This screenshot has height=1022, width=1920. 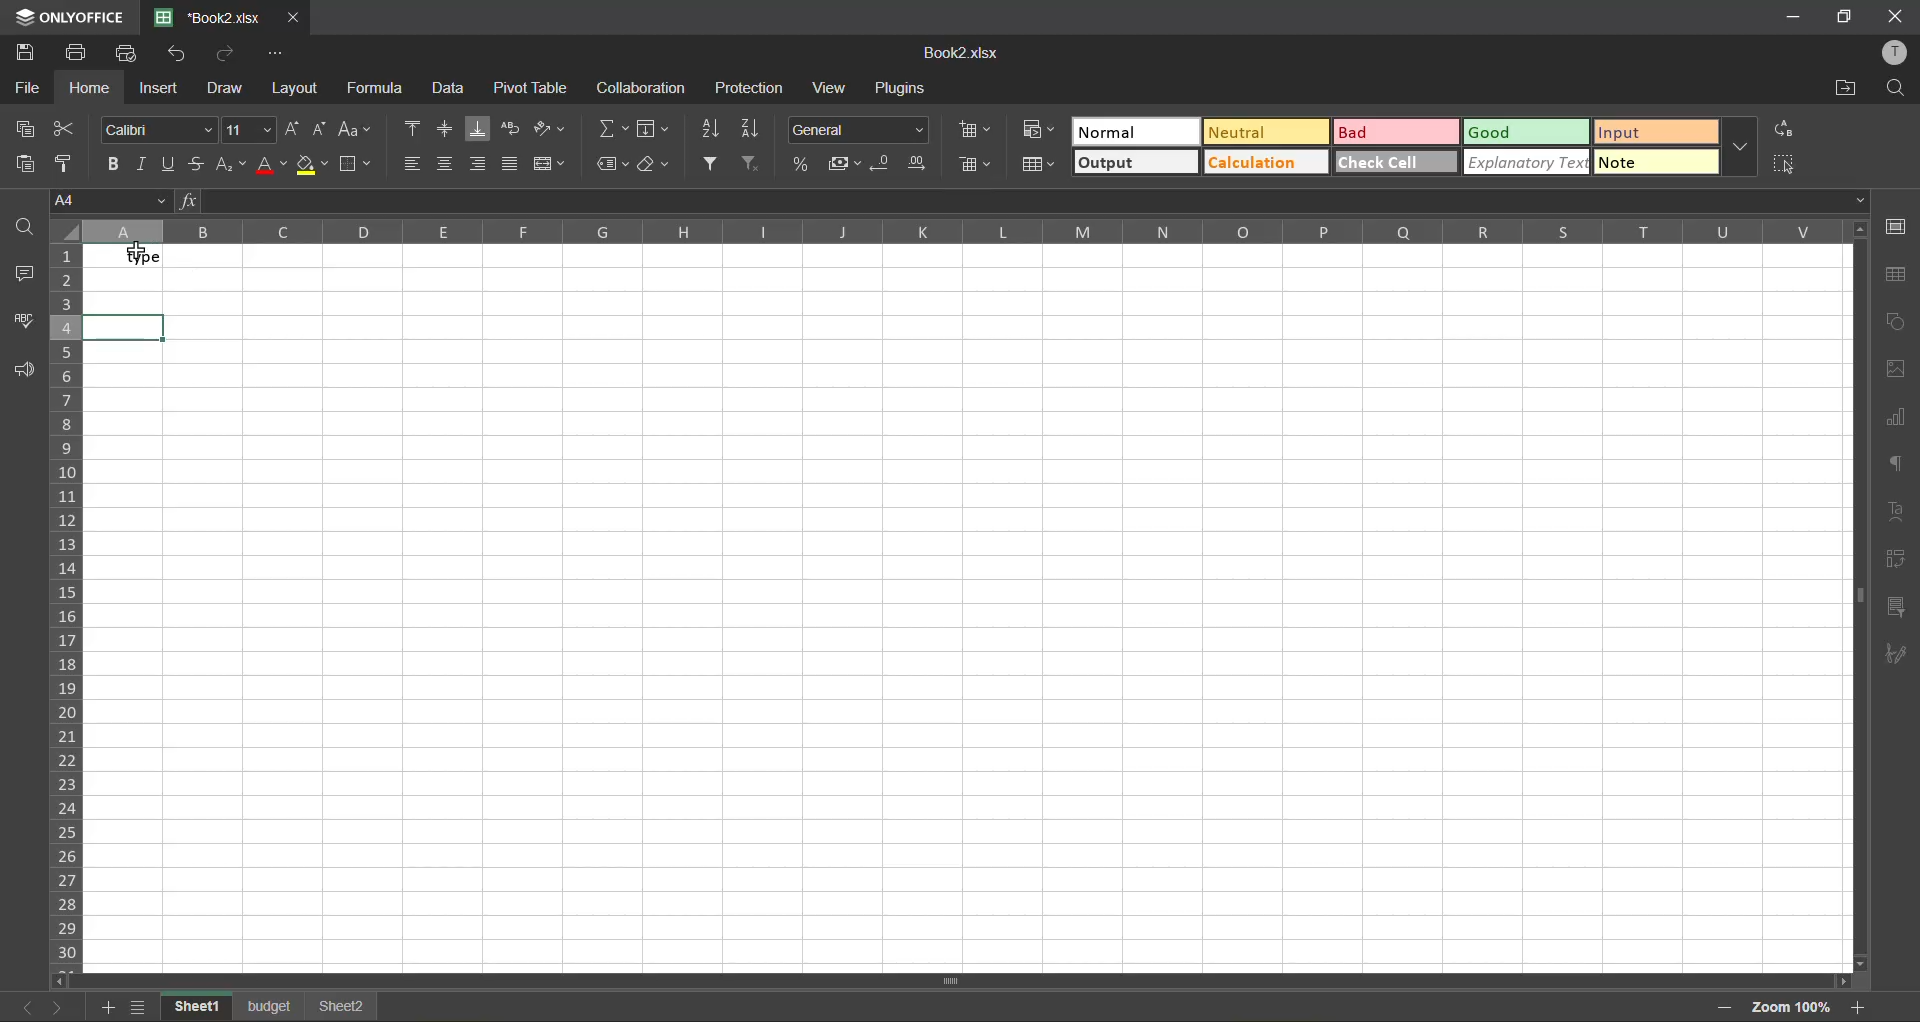 I want to click on sub/superscript, so click(x=234, y=163).